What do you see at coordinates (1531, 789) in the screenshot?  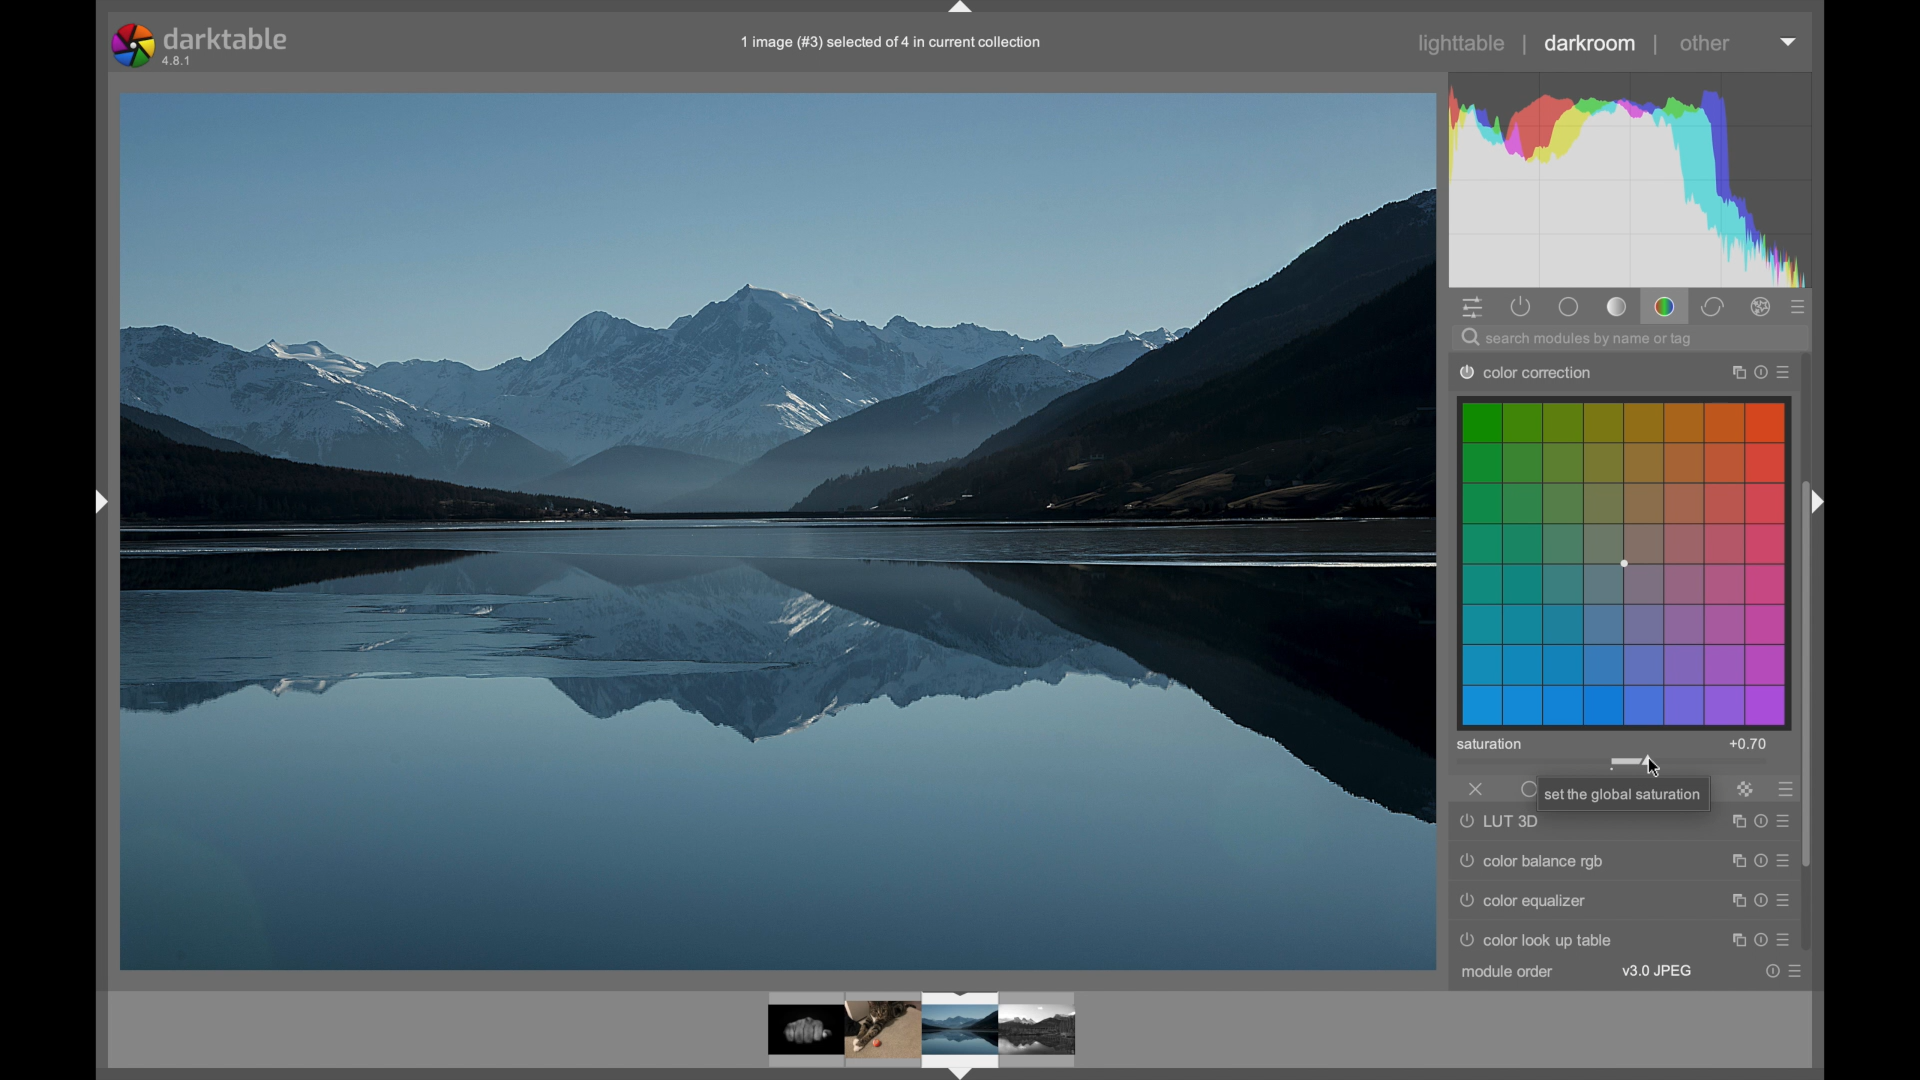 I see `uniformly` at bounding box center [1531, 789].